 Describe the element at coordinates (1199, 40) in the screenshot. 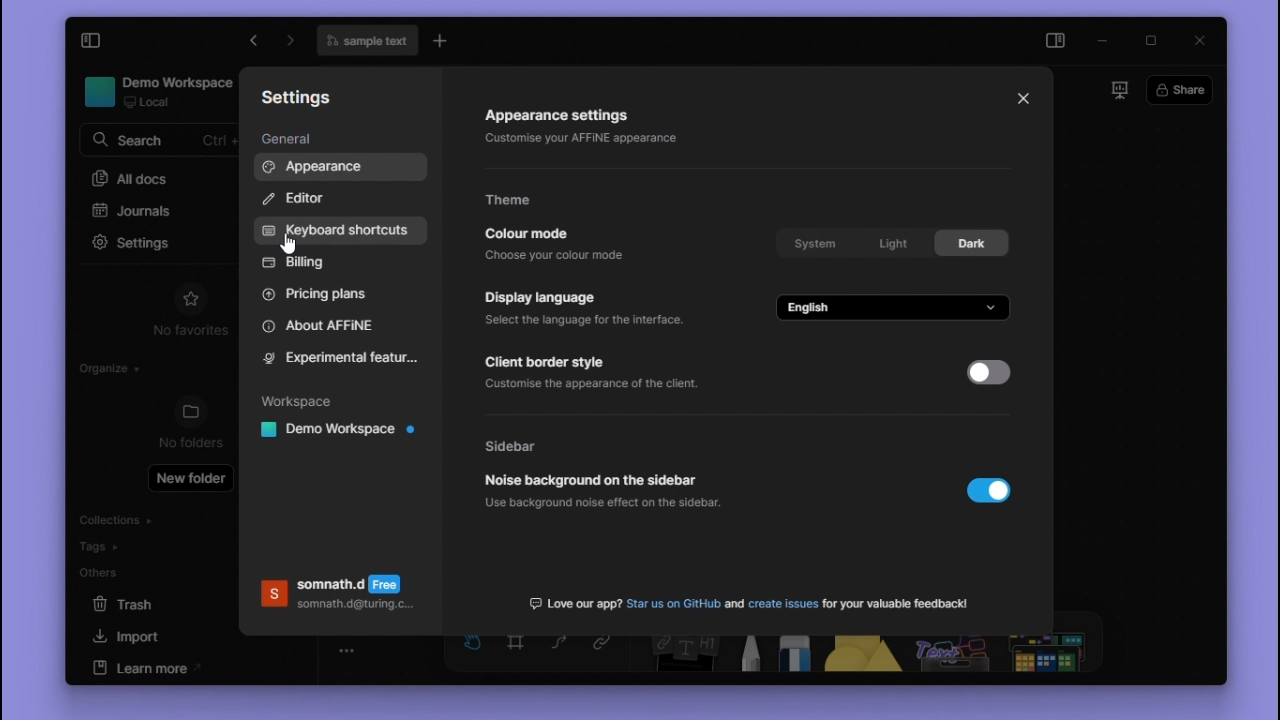

I see `close` at that location.